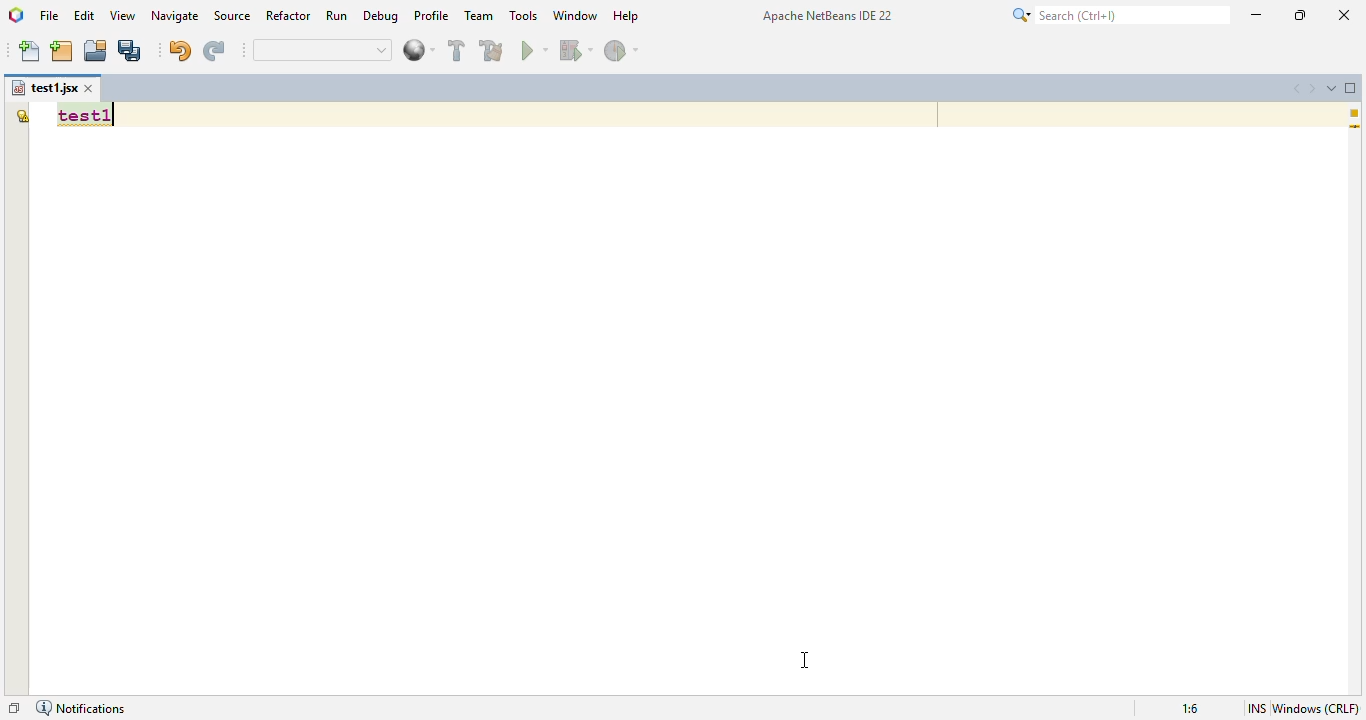 Image resolution: width=1366 pixels, height=720 pixels. What do you see at coordinates (622, 50) in the screenshot?
I see `profile project` at bounding box center [622, 50].